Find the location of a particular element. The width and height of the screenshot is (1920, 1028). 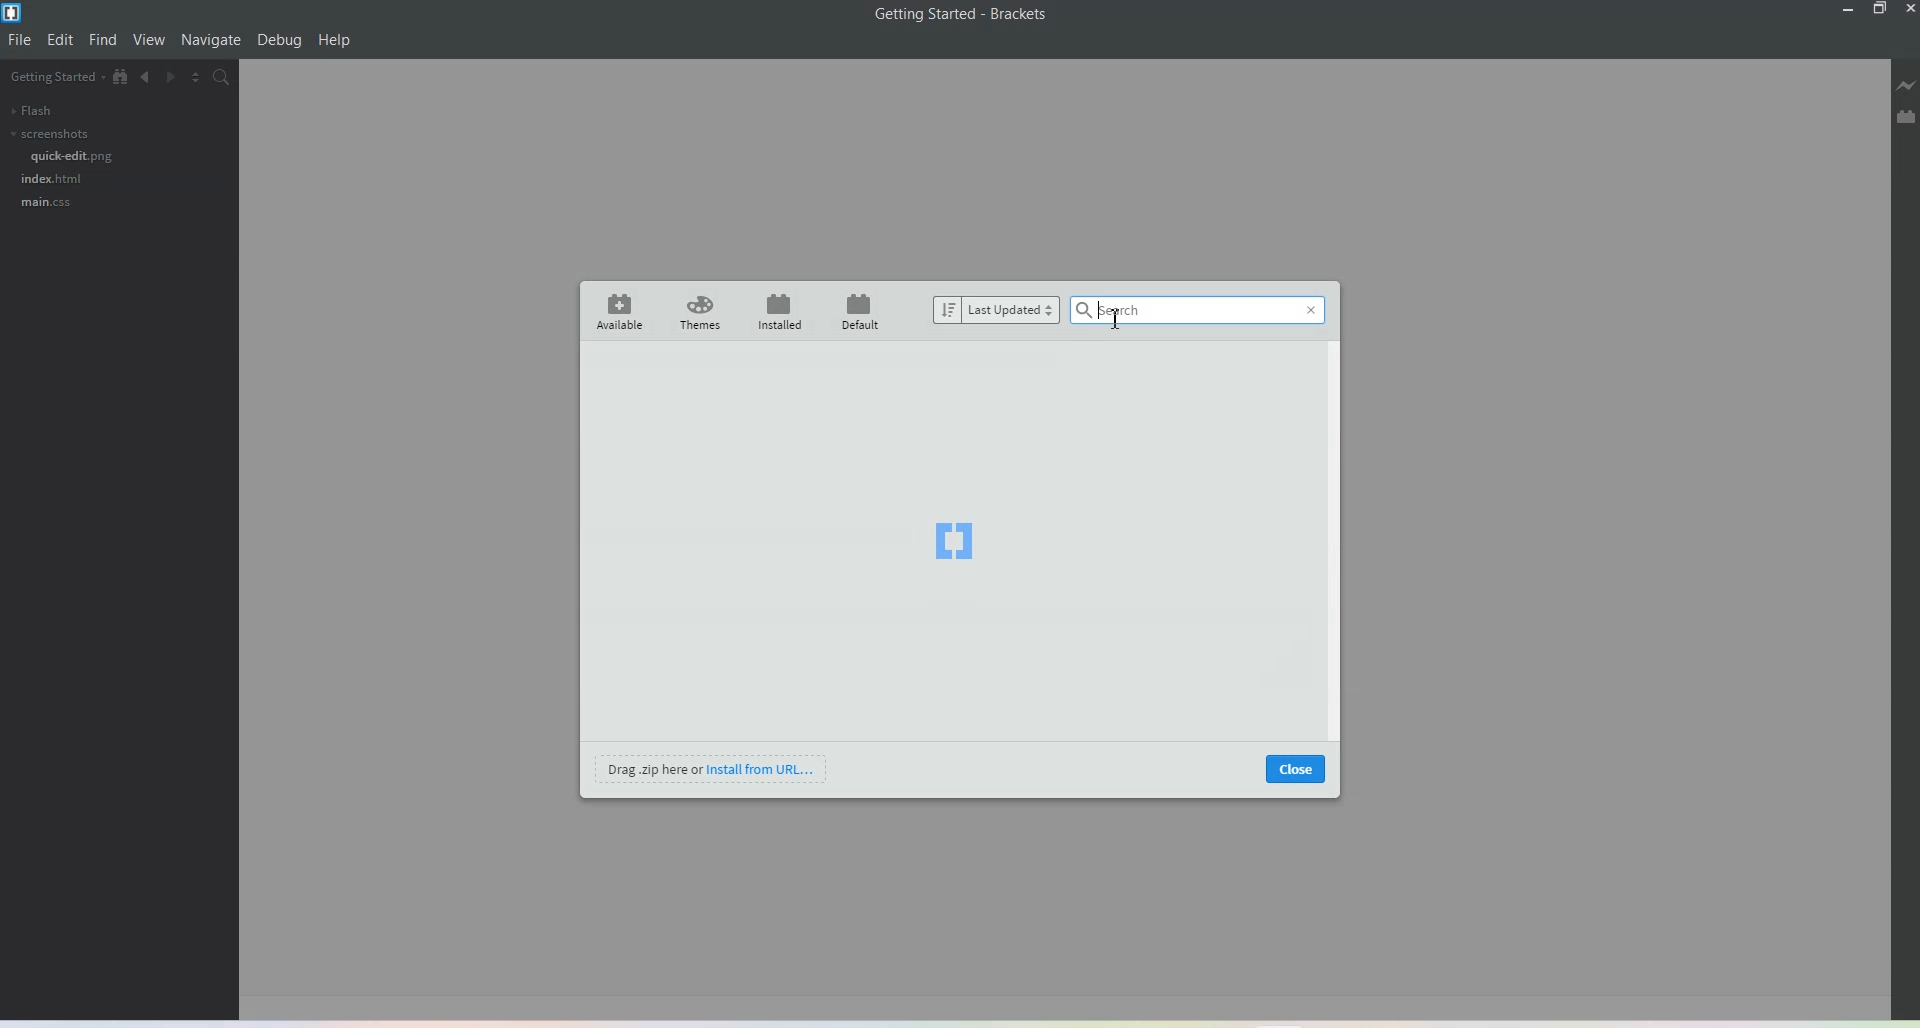

Live Preview is located at coordinates (1906, 88).